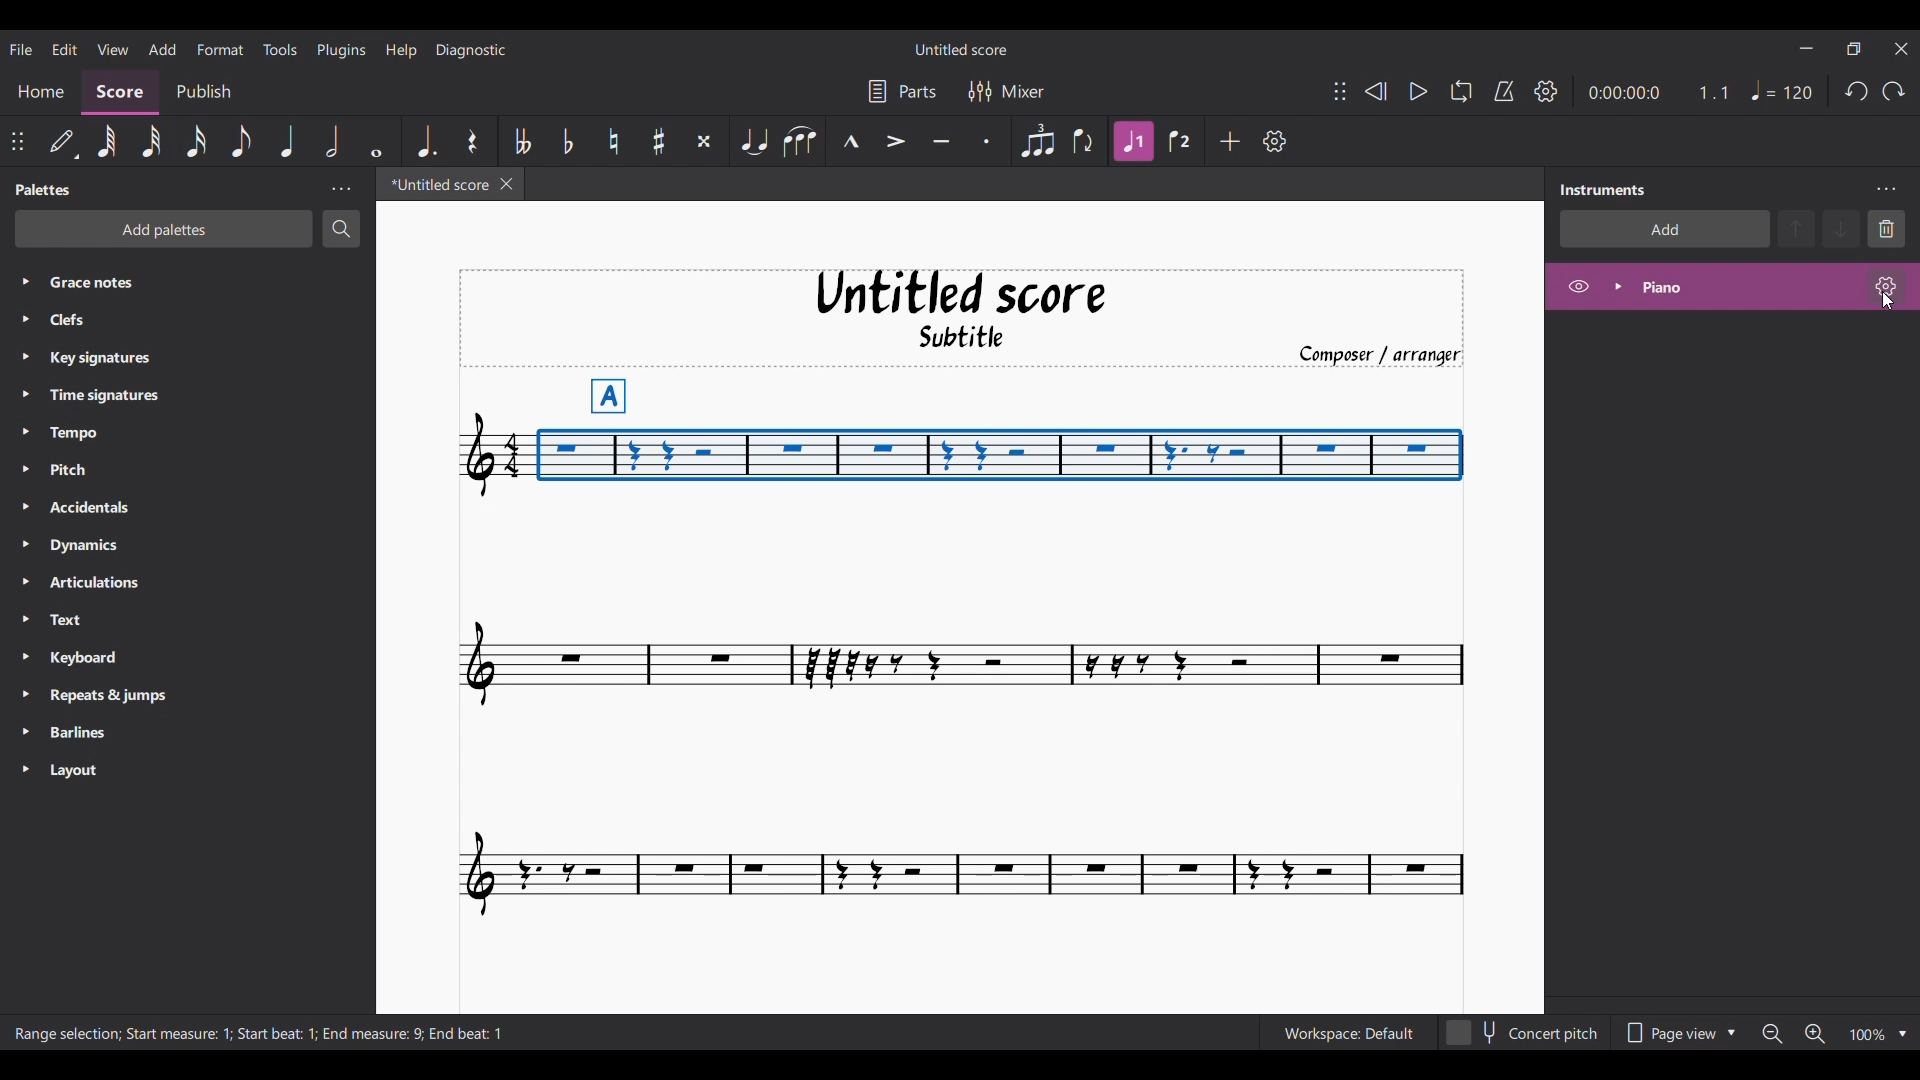  What do you see at coordinates (961, 293) in the screenshot?
I see `Untitled score` at bounding box center [961, 293].